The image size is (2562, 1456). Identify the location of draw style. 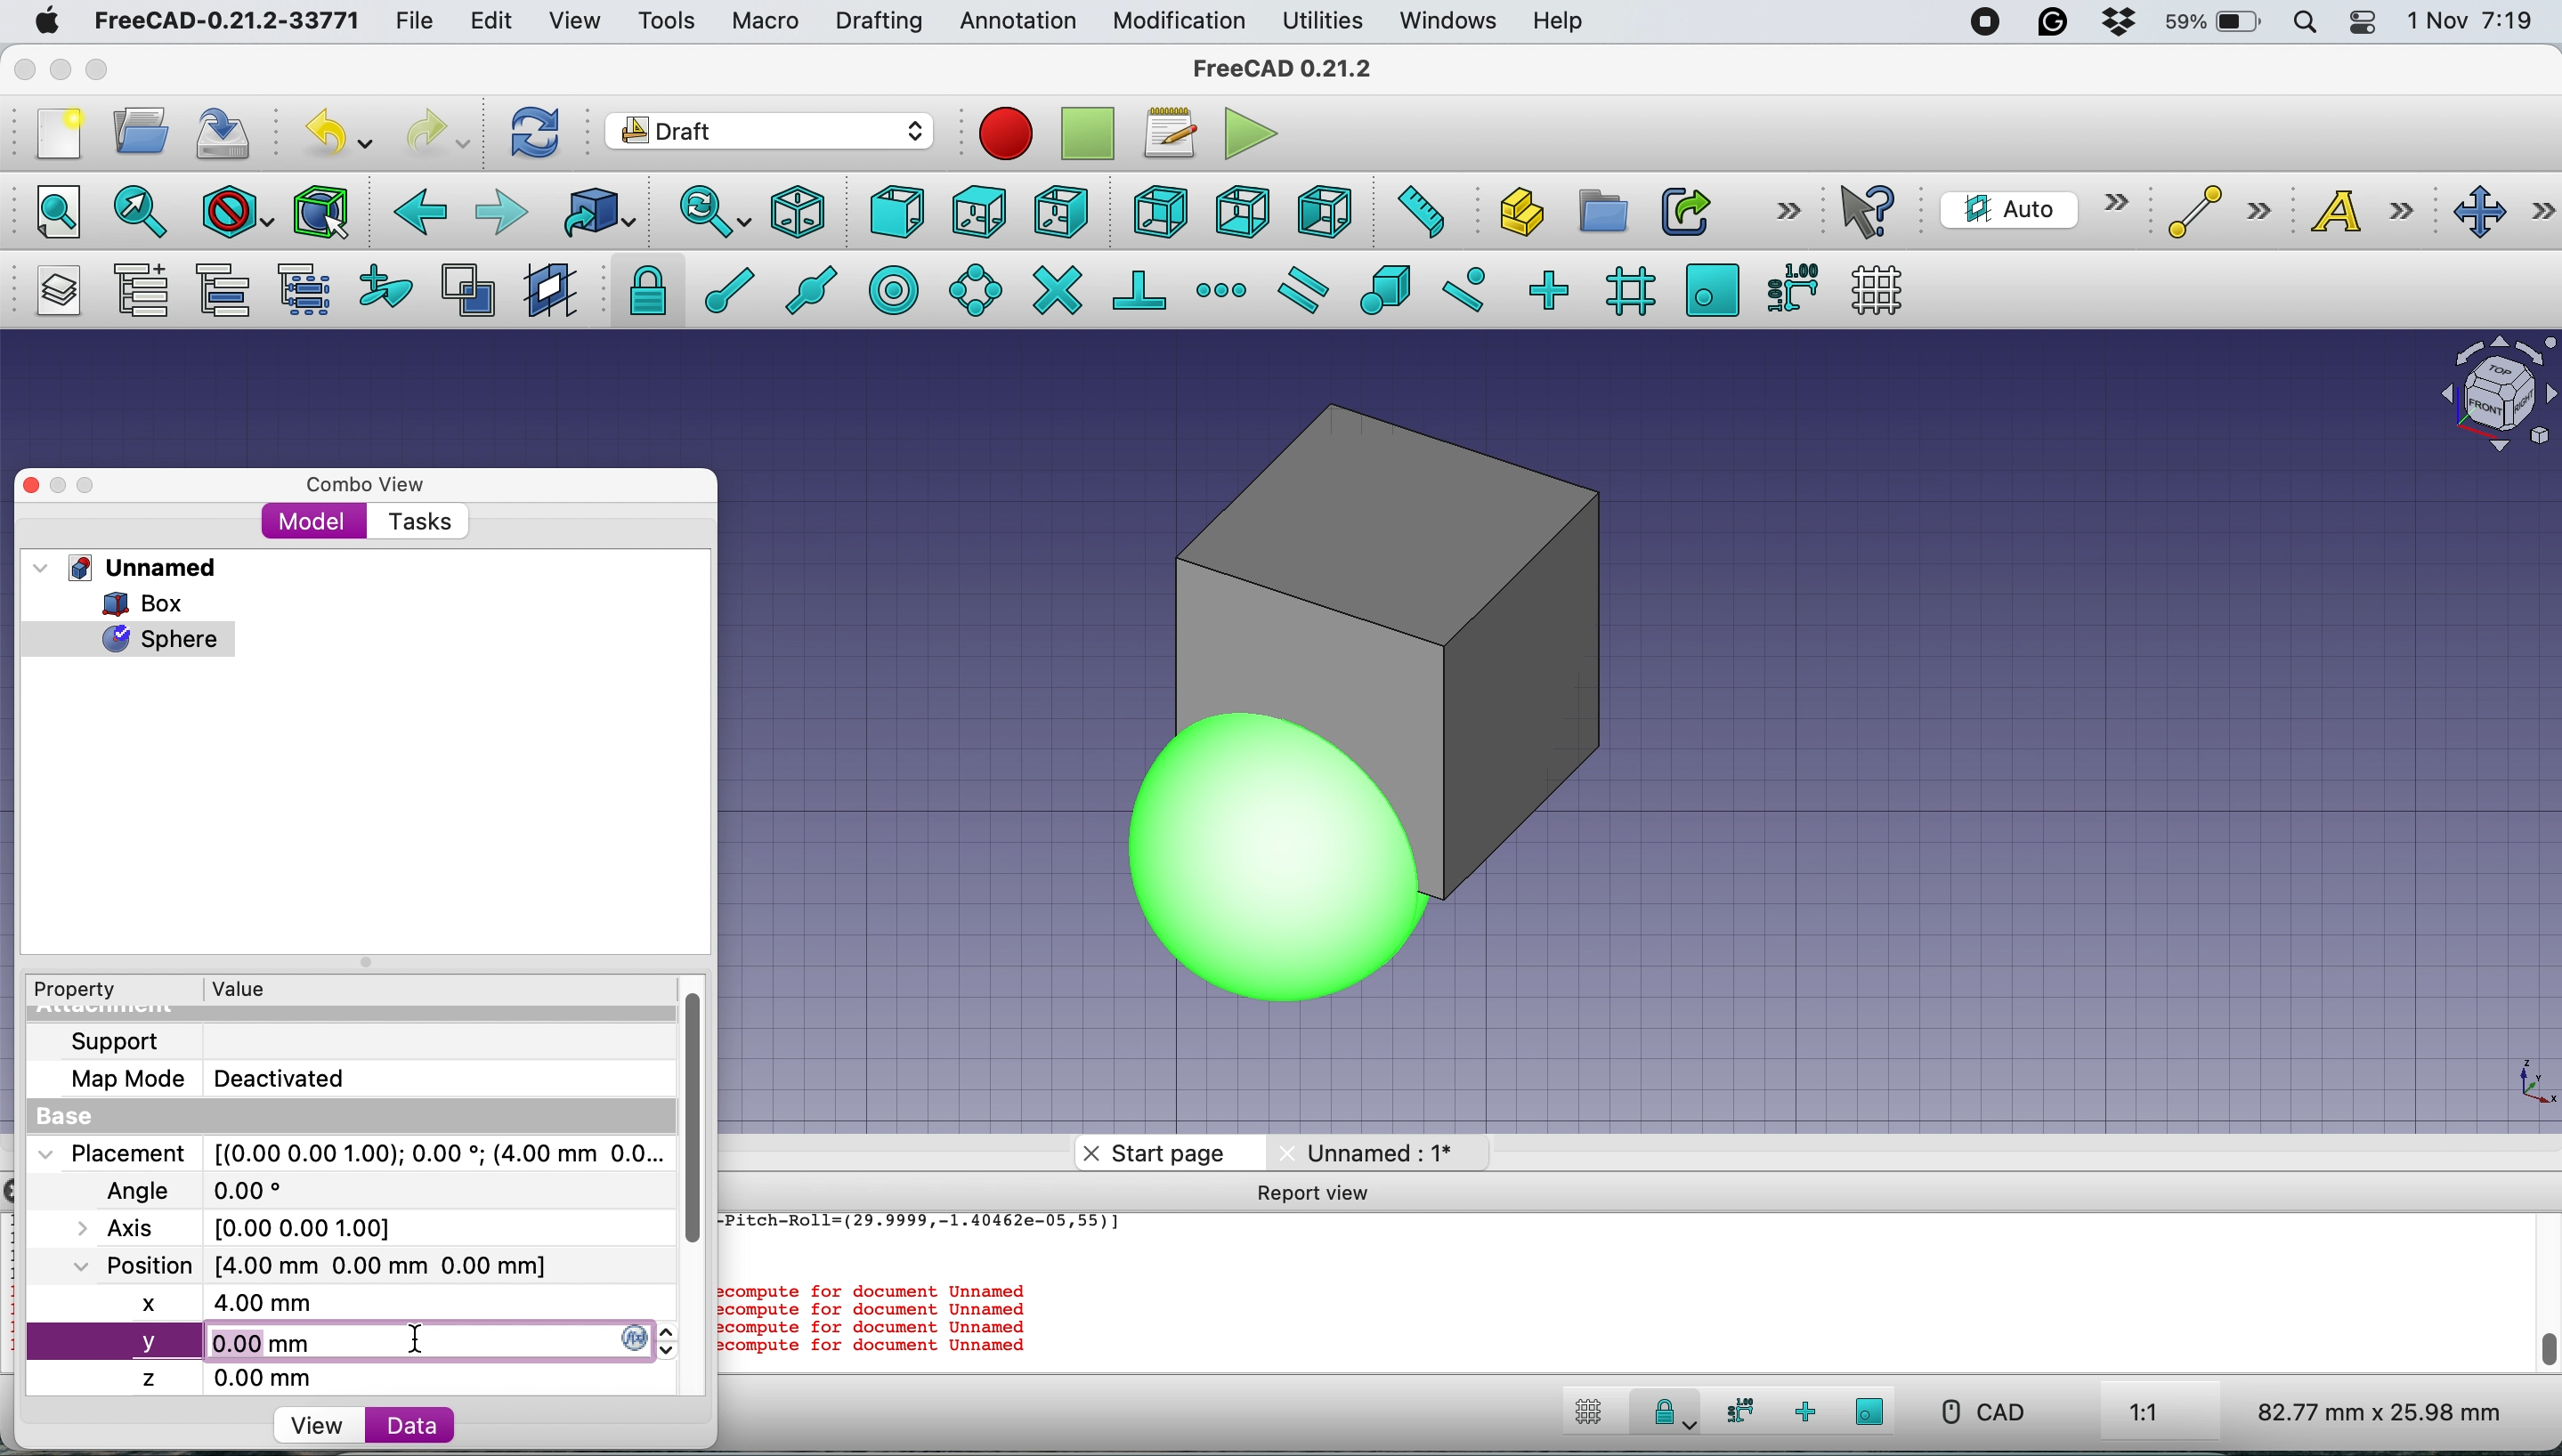
(238, 214).